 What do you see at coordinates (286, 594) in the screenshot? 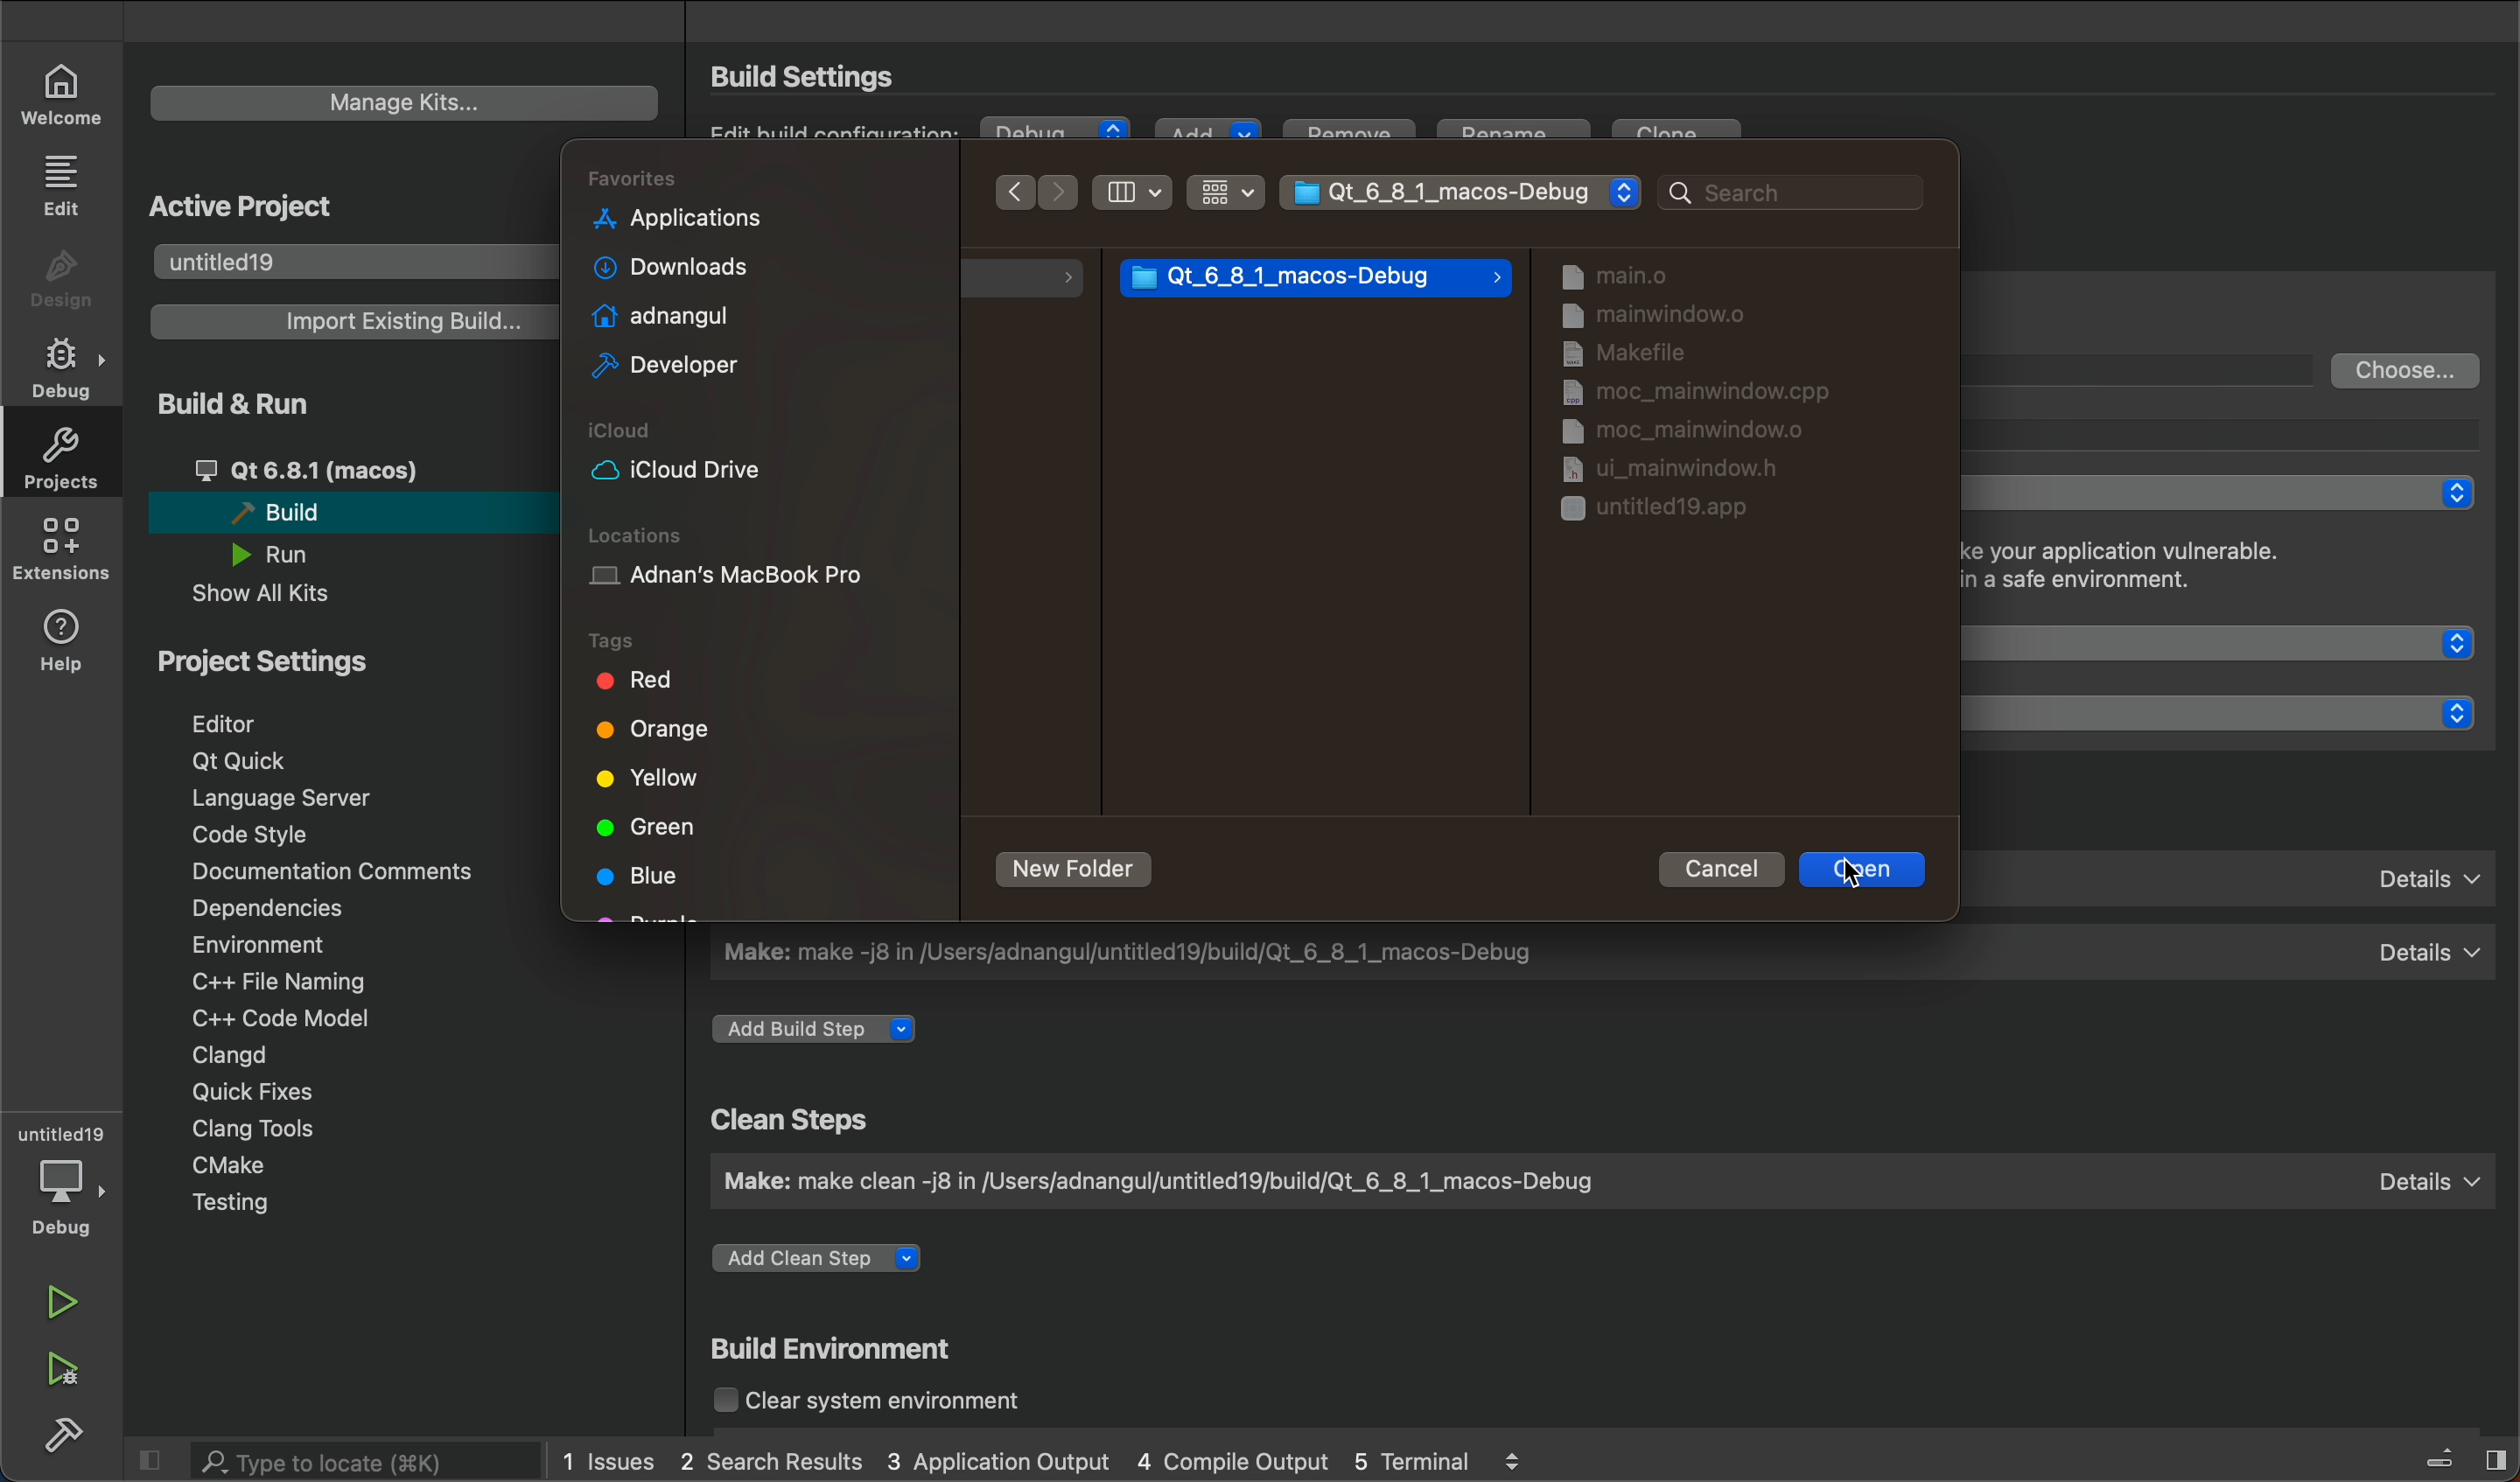
I see `show all kits` at bounding box center [286, 594].